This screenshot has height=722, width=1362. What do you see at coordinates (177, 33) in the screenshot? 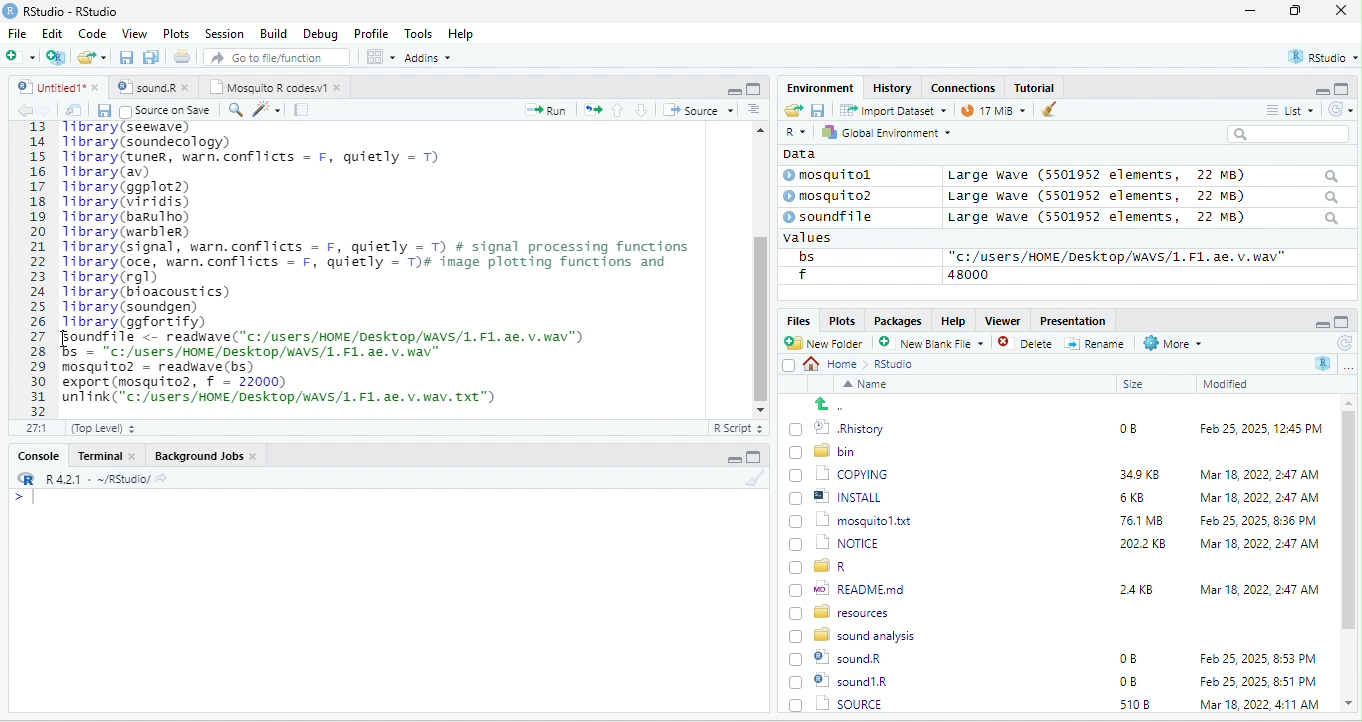
I see `Plots` at bounding box center [177, 33].